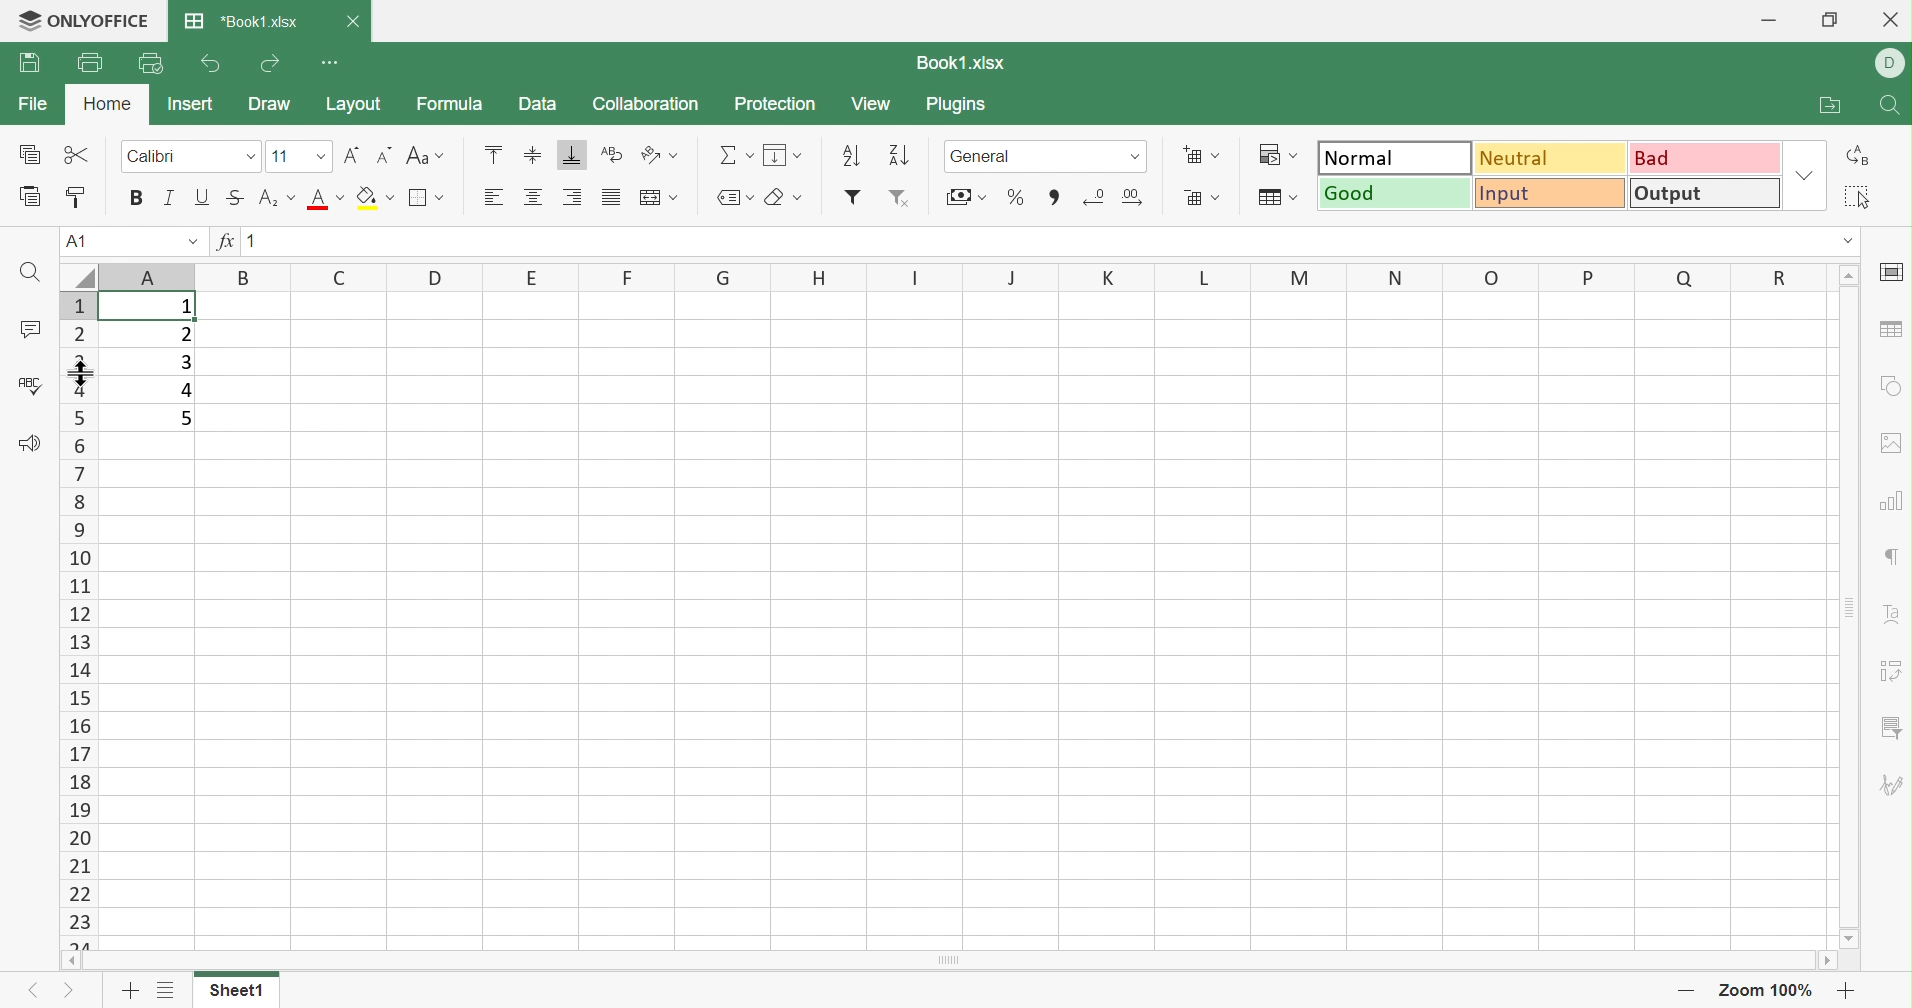 This screenshot has width=1912, height=1008. What do you see at coordinates (491, 154) in the screenshot?
I see `Align Top` at bounding box center [491, 154].